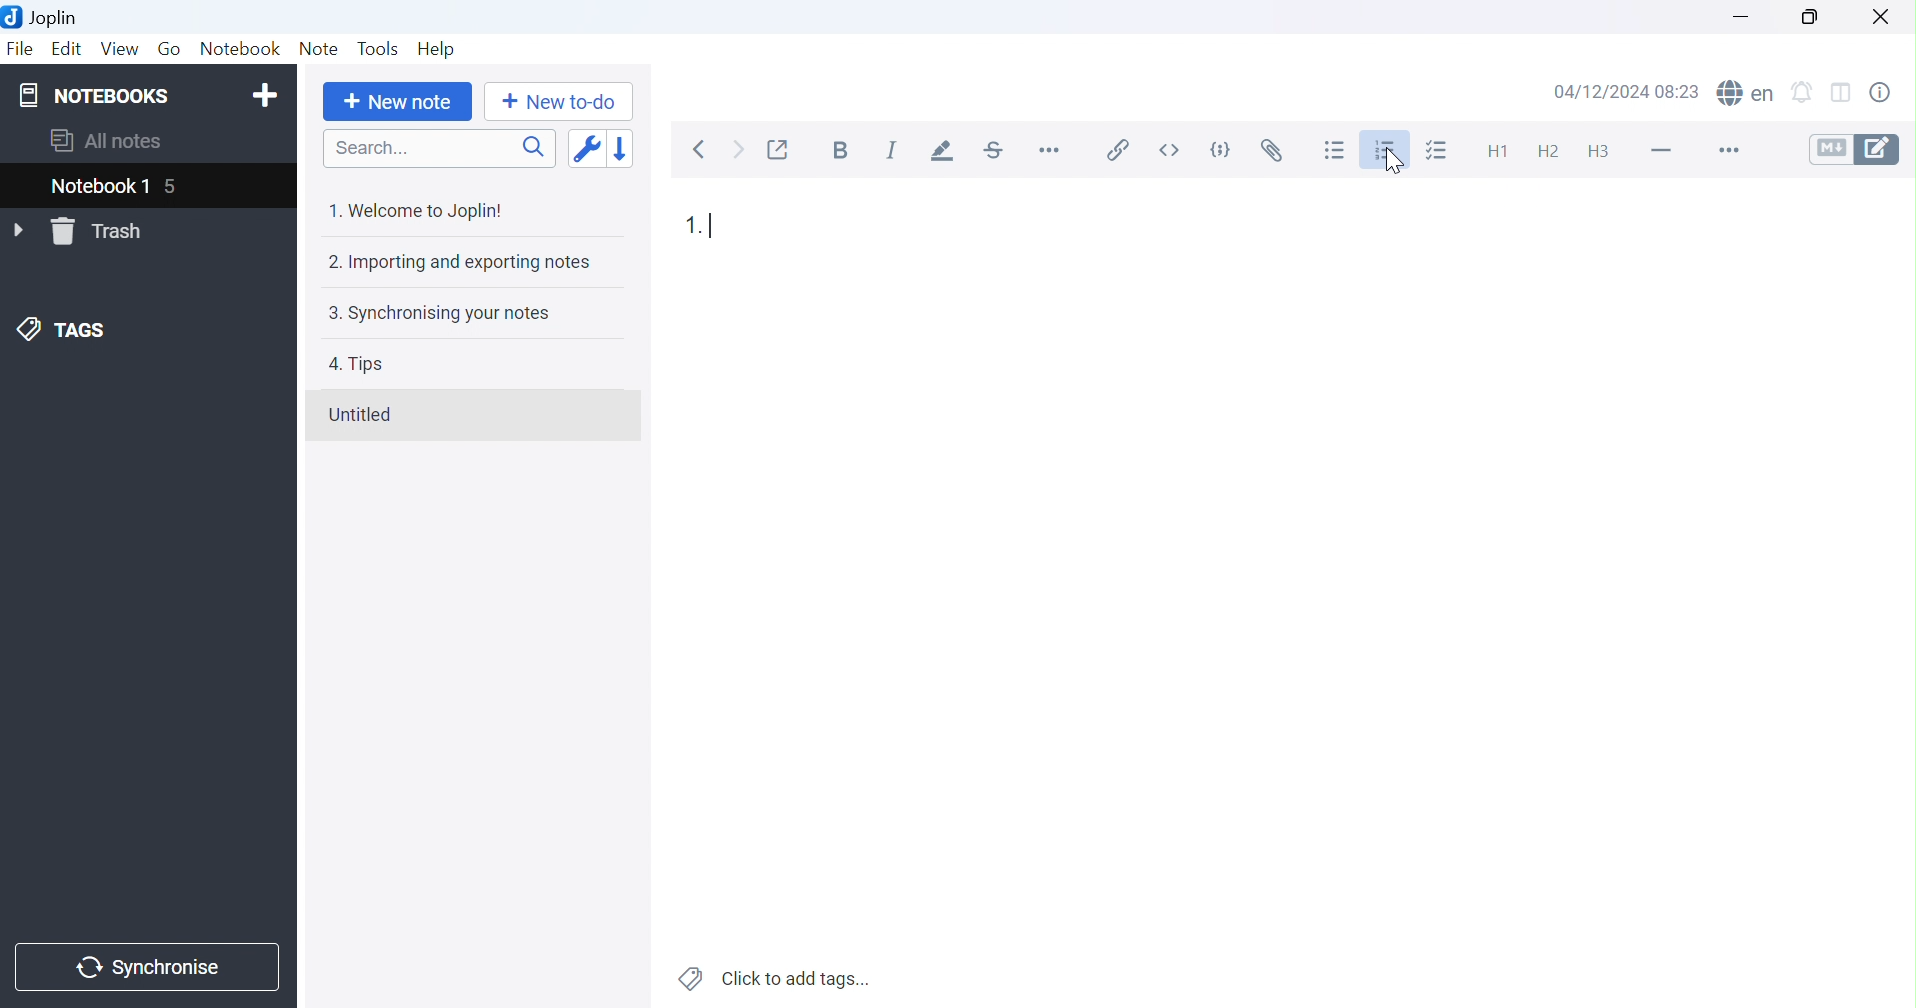  What do you see at coordinates (1883, 14) in the screenshot?
I see `Close` at bounding box center [1883, 14].